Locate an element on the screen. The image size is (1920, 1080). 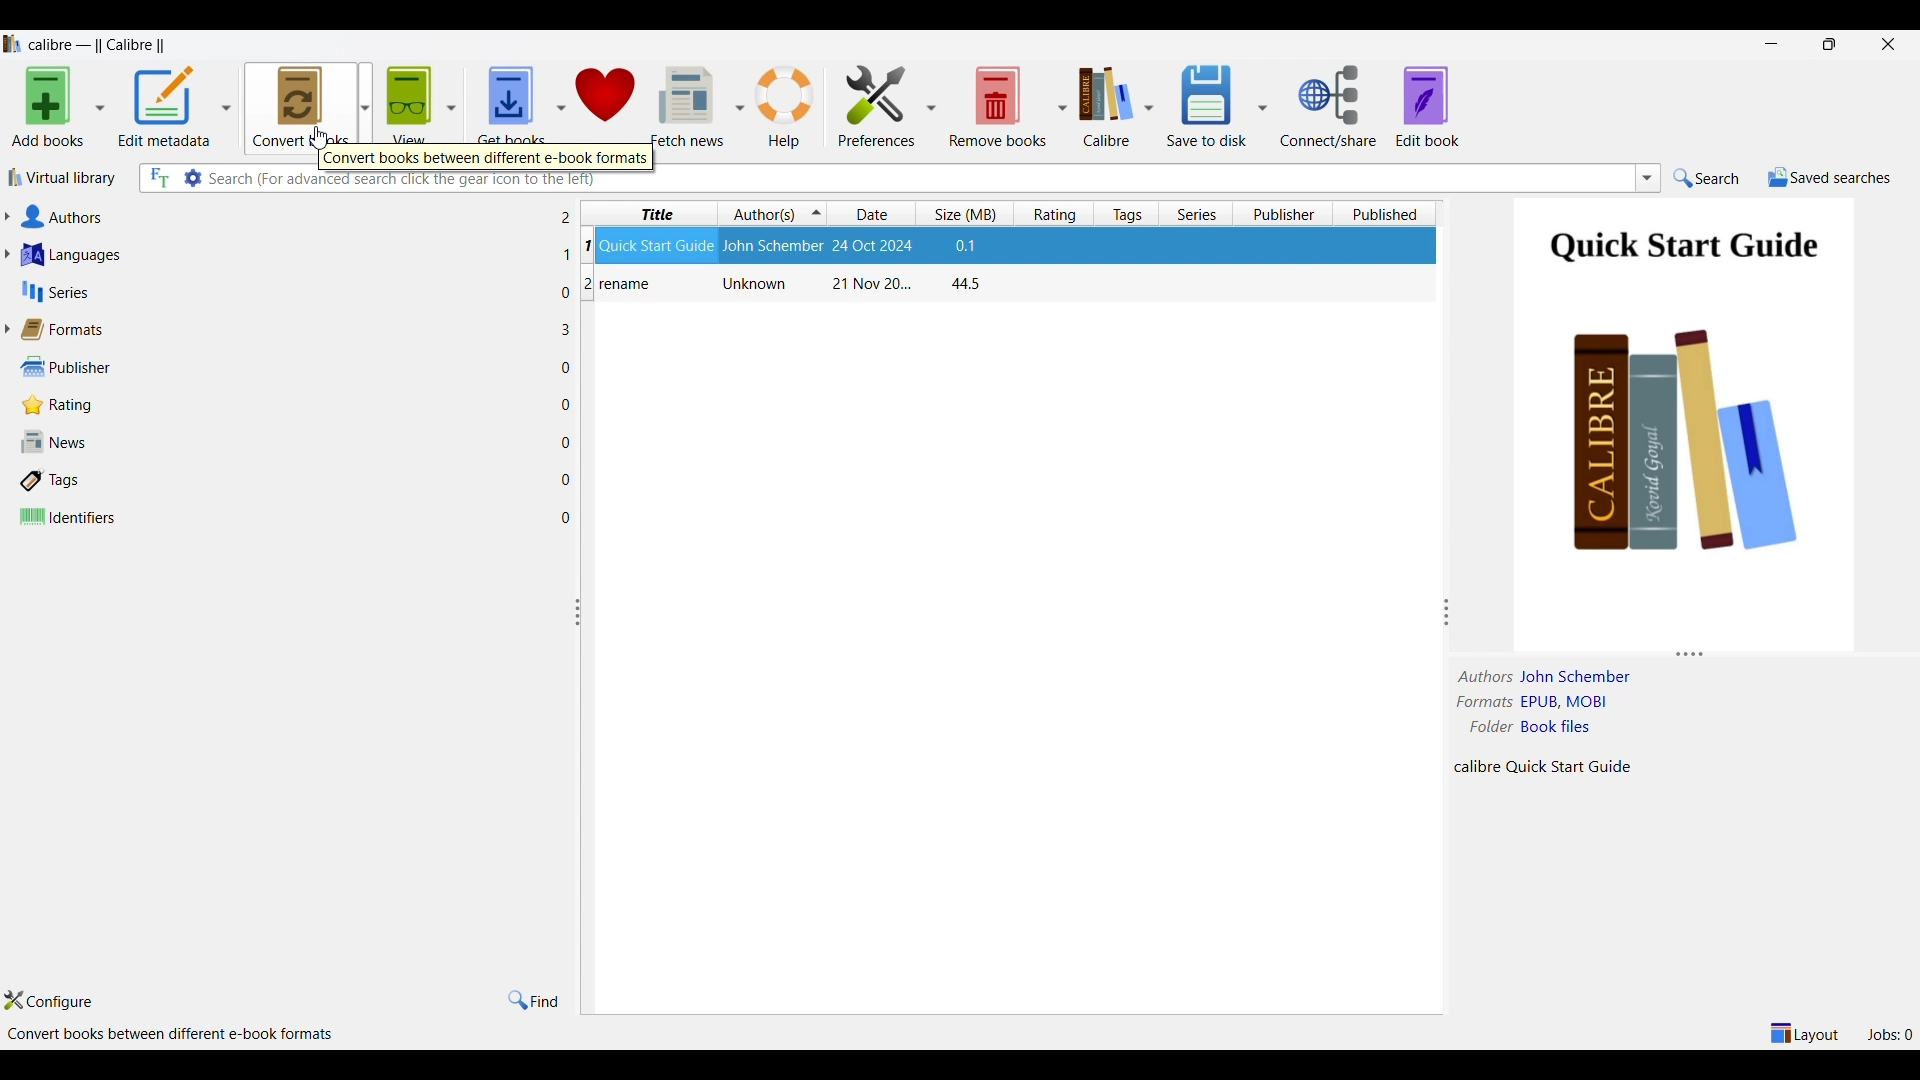
Tag column is located at coordinates (1124, 214).